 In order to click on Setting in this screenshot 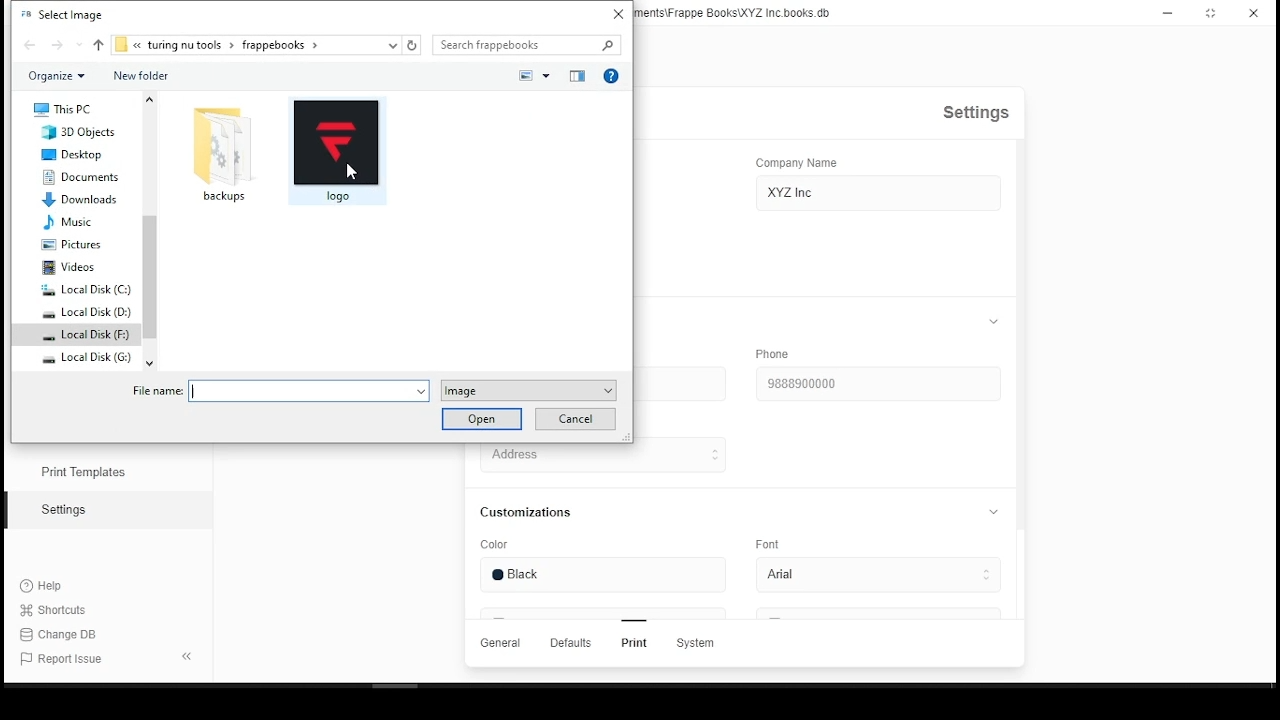, I will do `click(63, 509)`.